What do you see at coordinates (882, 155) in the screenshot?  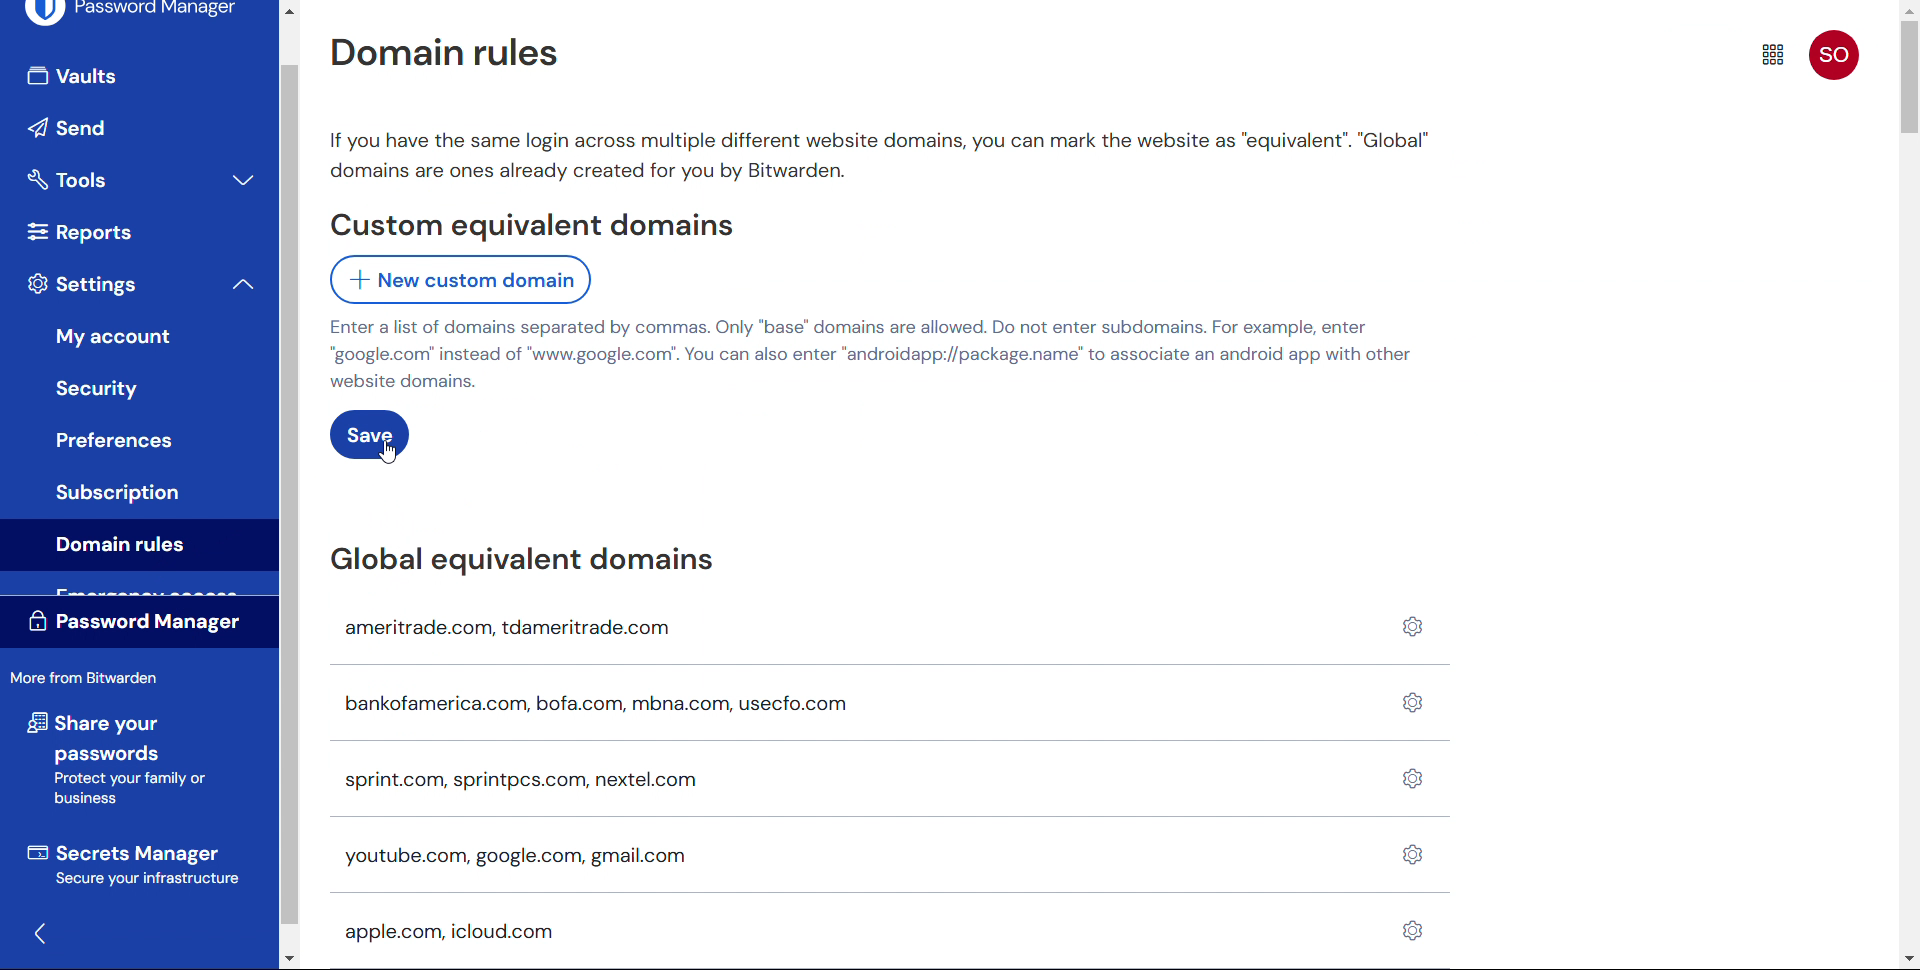 I see `If you have the same login across multiple different website domains, you can mark the website as “equivalent”. "Global"
domains are ones already created for you by Bitwarden.` at bounding box center [882, 155].